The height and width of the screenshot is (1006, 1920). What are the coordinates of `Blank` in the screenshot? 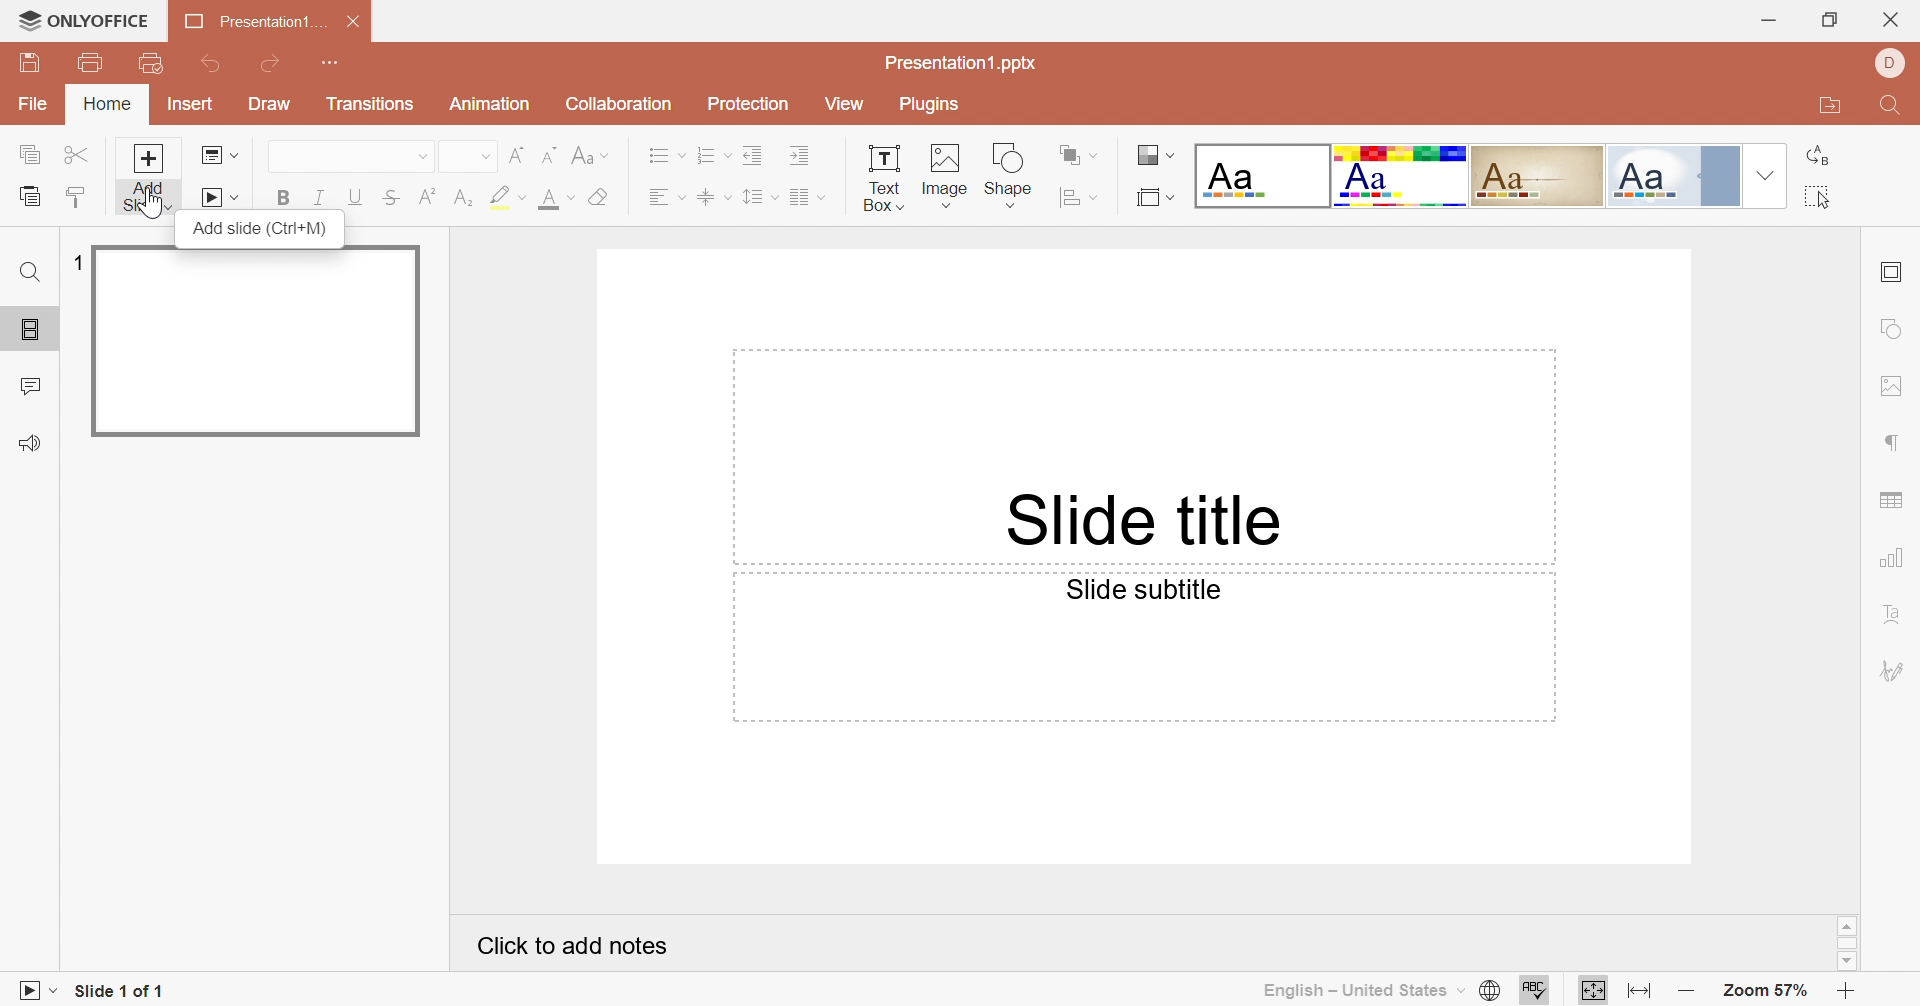 It's located at (1263, 177).